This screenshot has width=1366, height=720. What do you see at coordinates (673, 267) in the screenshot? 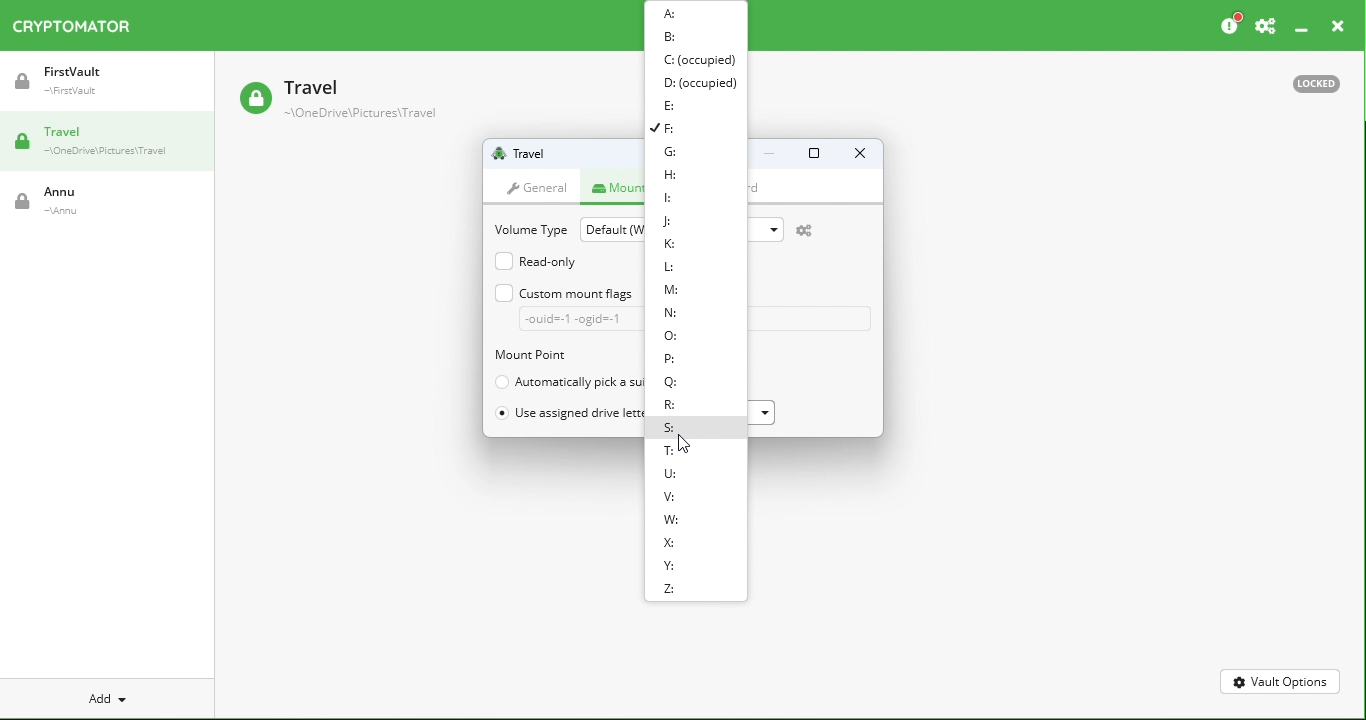
I see `L:` at bounding box center [673, 267].